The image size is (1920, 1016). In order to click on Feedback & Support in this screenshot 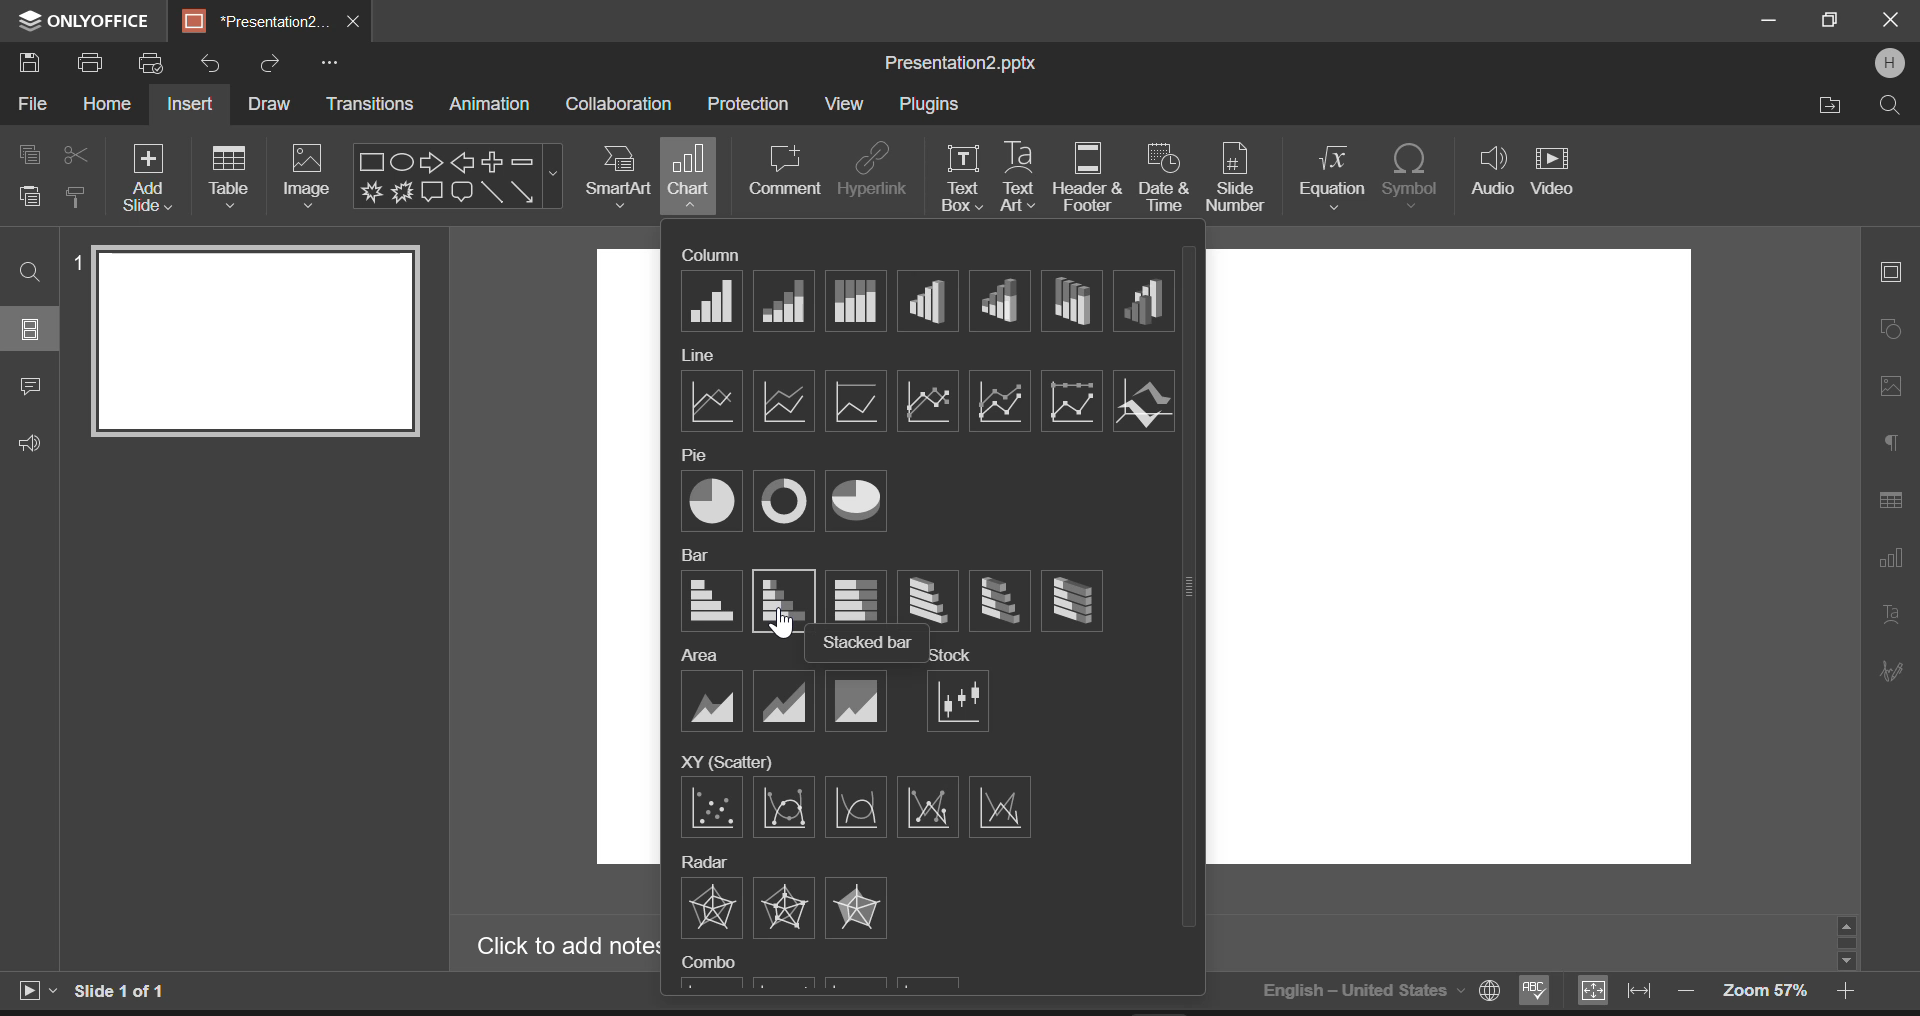, I will do `click(29, 444)`.